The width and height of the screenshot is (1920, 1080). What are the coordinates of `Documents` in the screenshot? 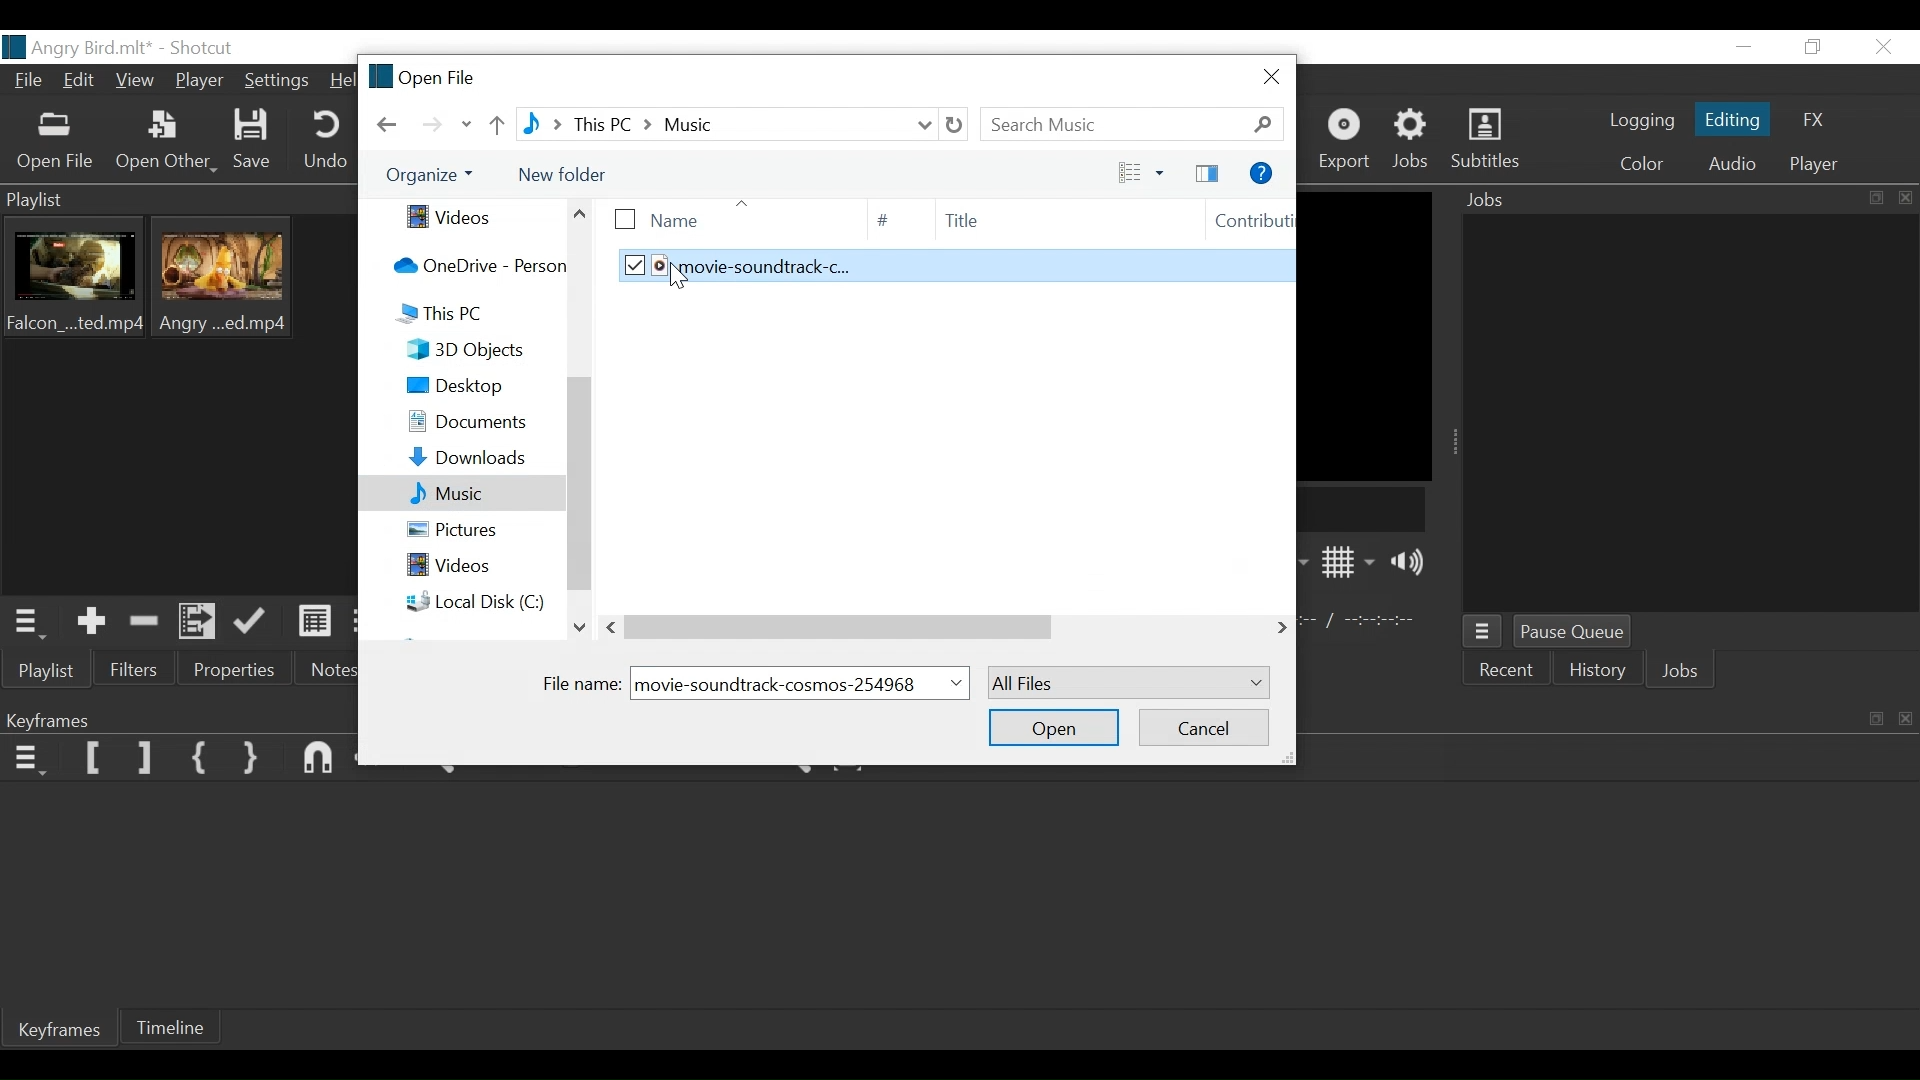 It's located at (458, 423).